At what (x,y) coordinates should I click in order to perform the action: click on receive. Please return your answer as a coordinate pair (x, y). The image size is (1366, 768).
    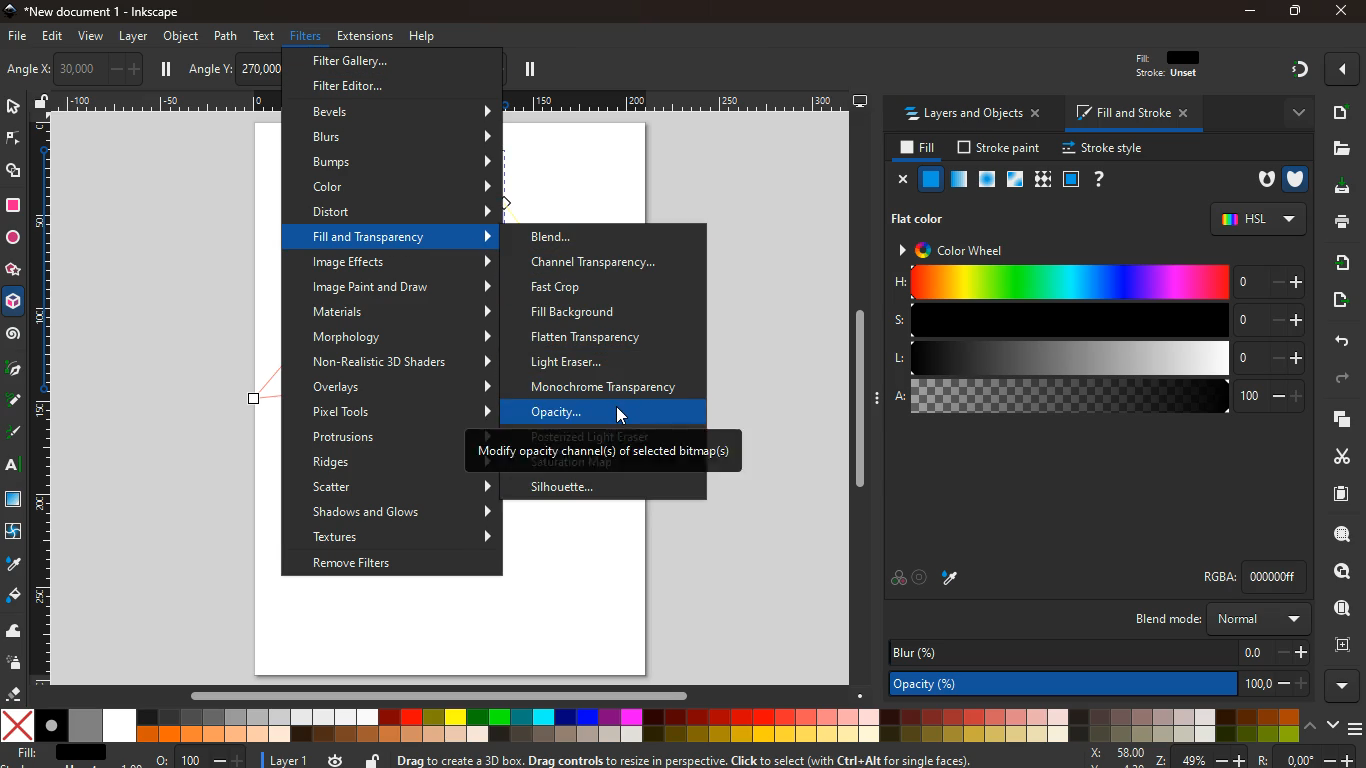
    Looking at the image, I should click on (1336, 262).